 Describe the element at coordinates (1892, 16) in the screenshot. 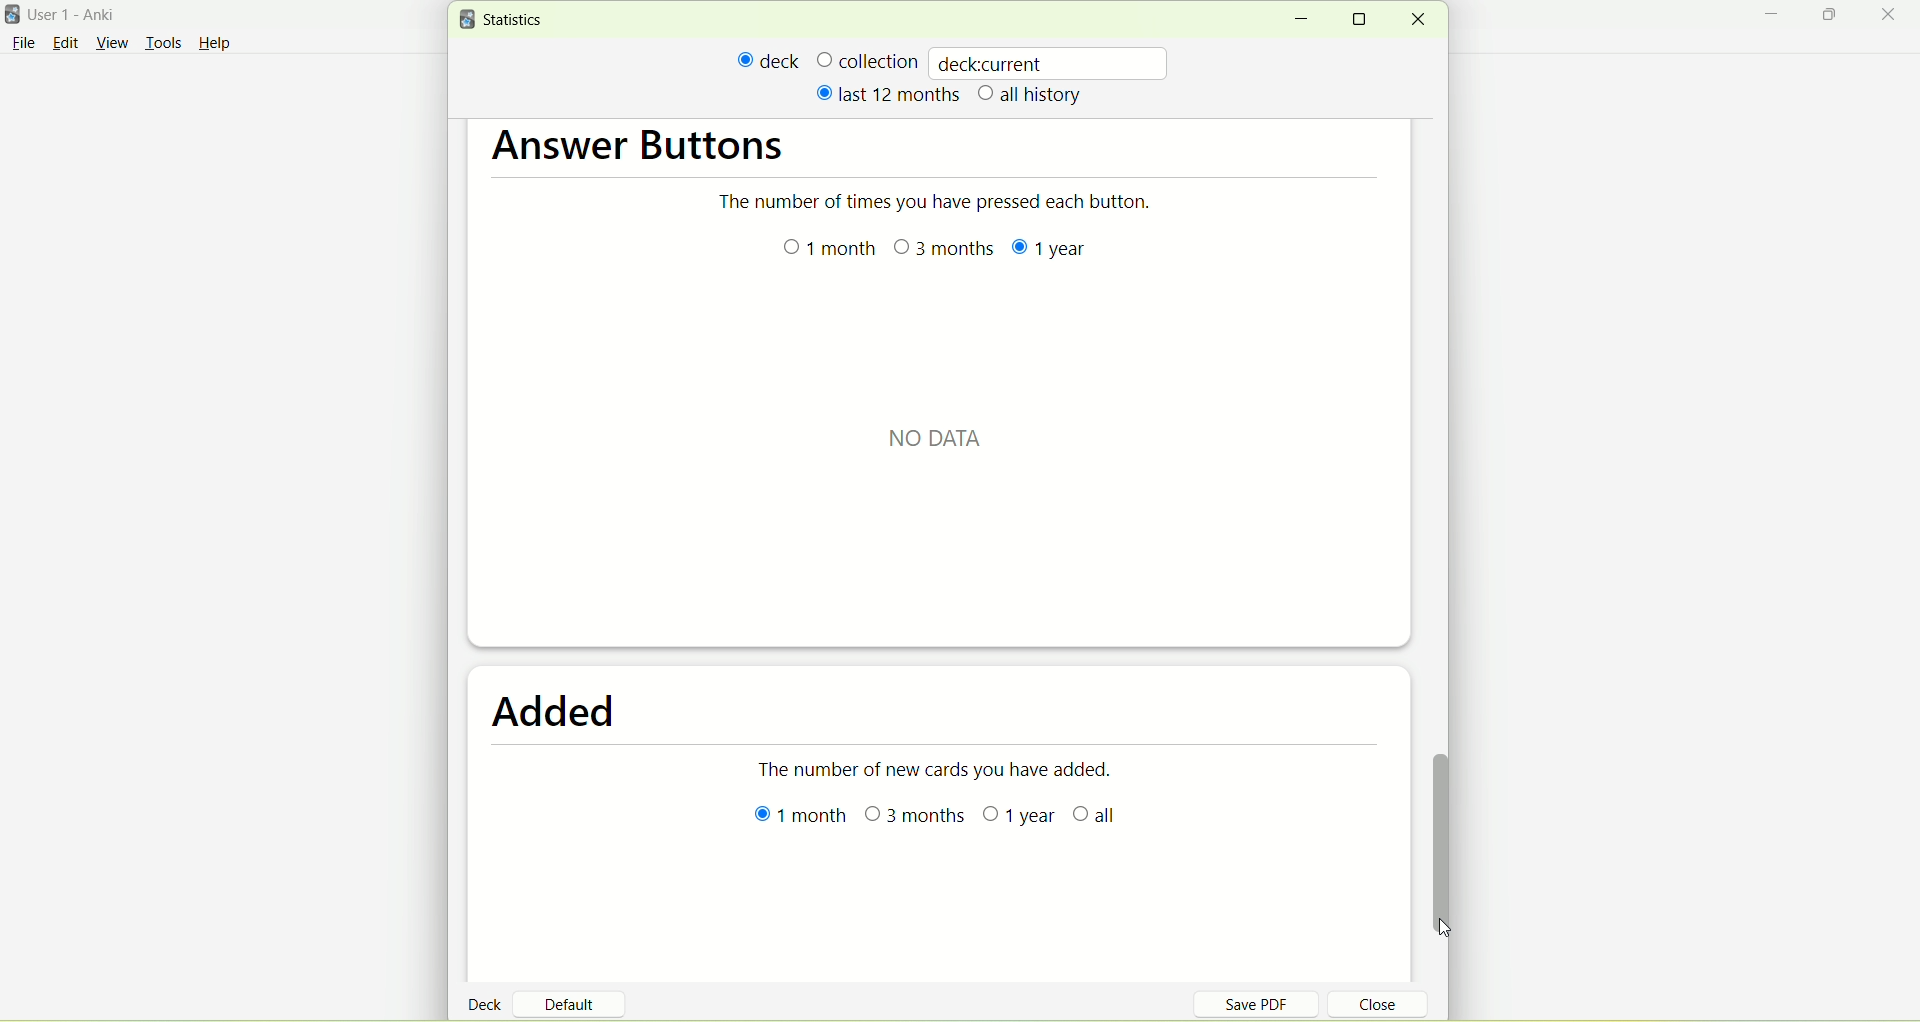

I see `close` at that location.